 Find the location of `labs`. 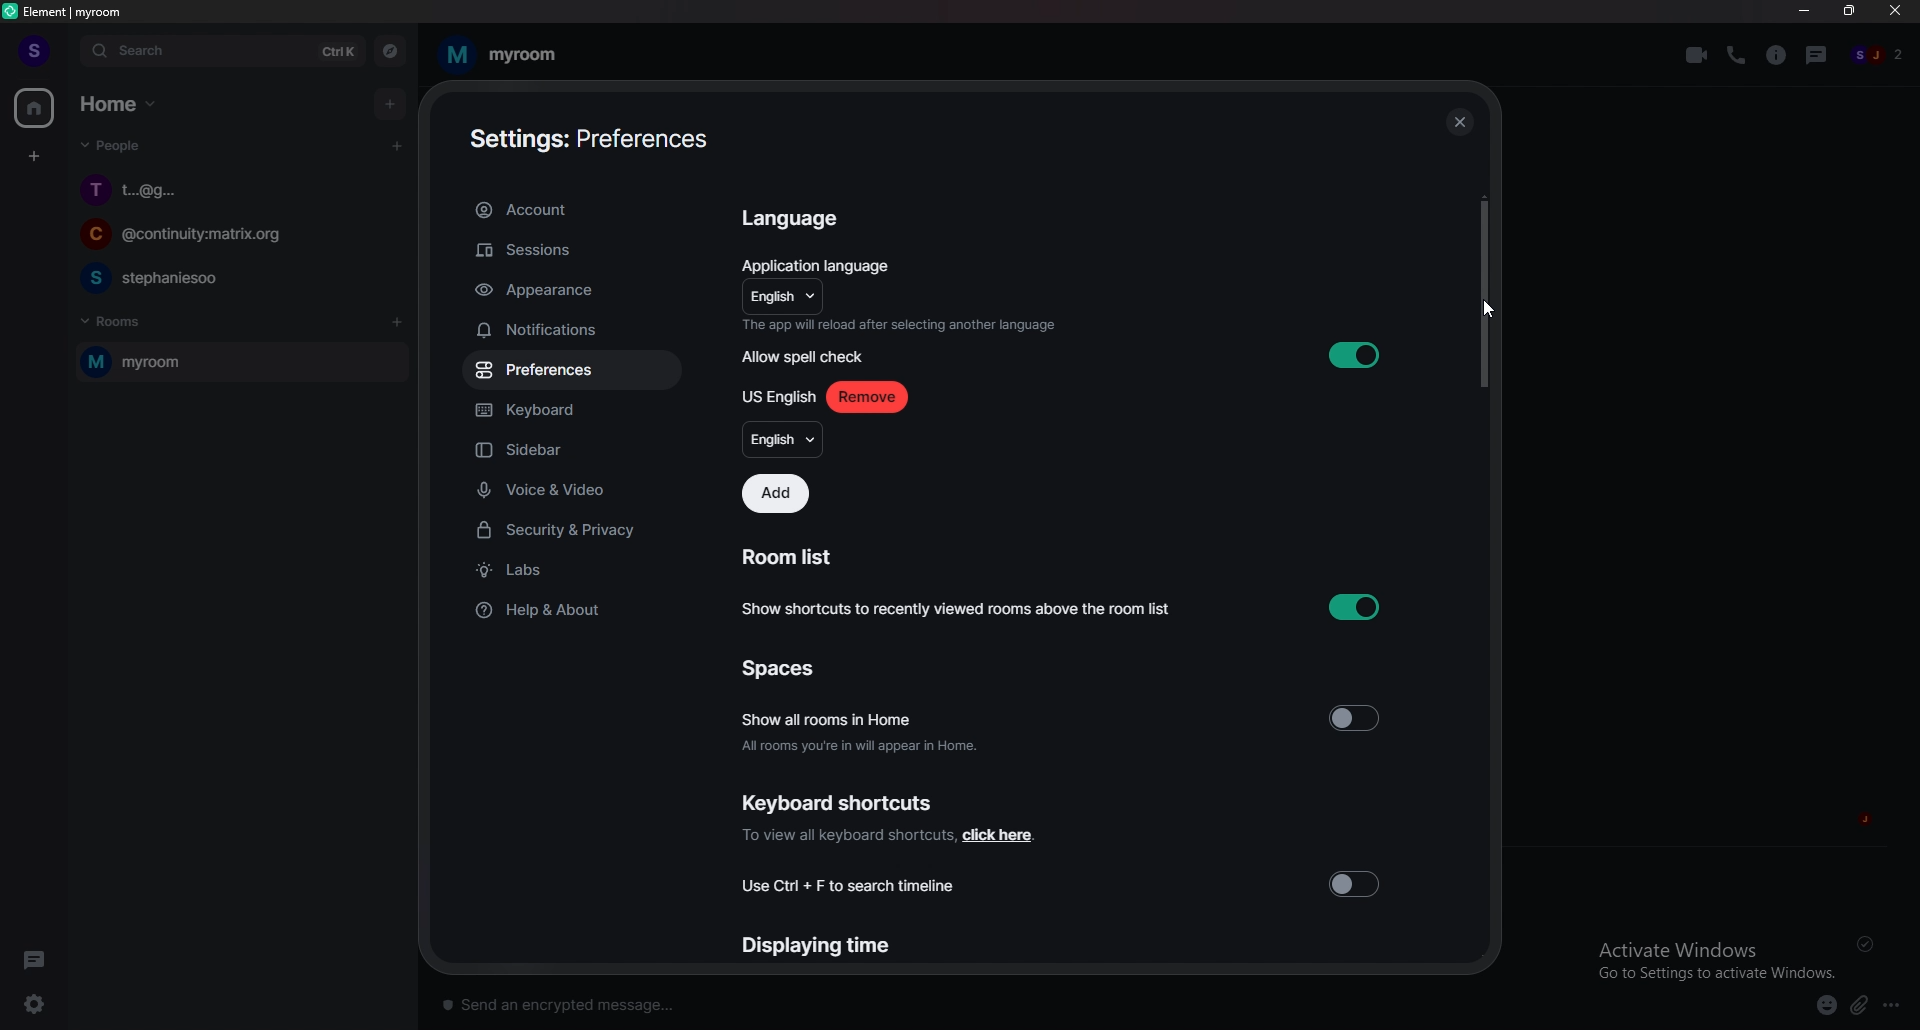

labs is located at coordinates (574, 572).